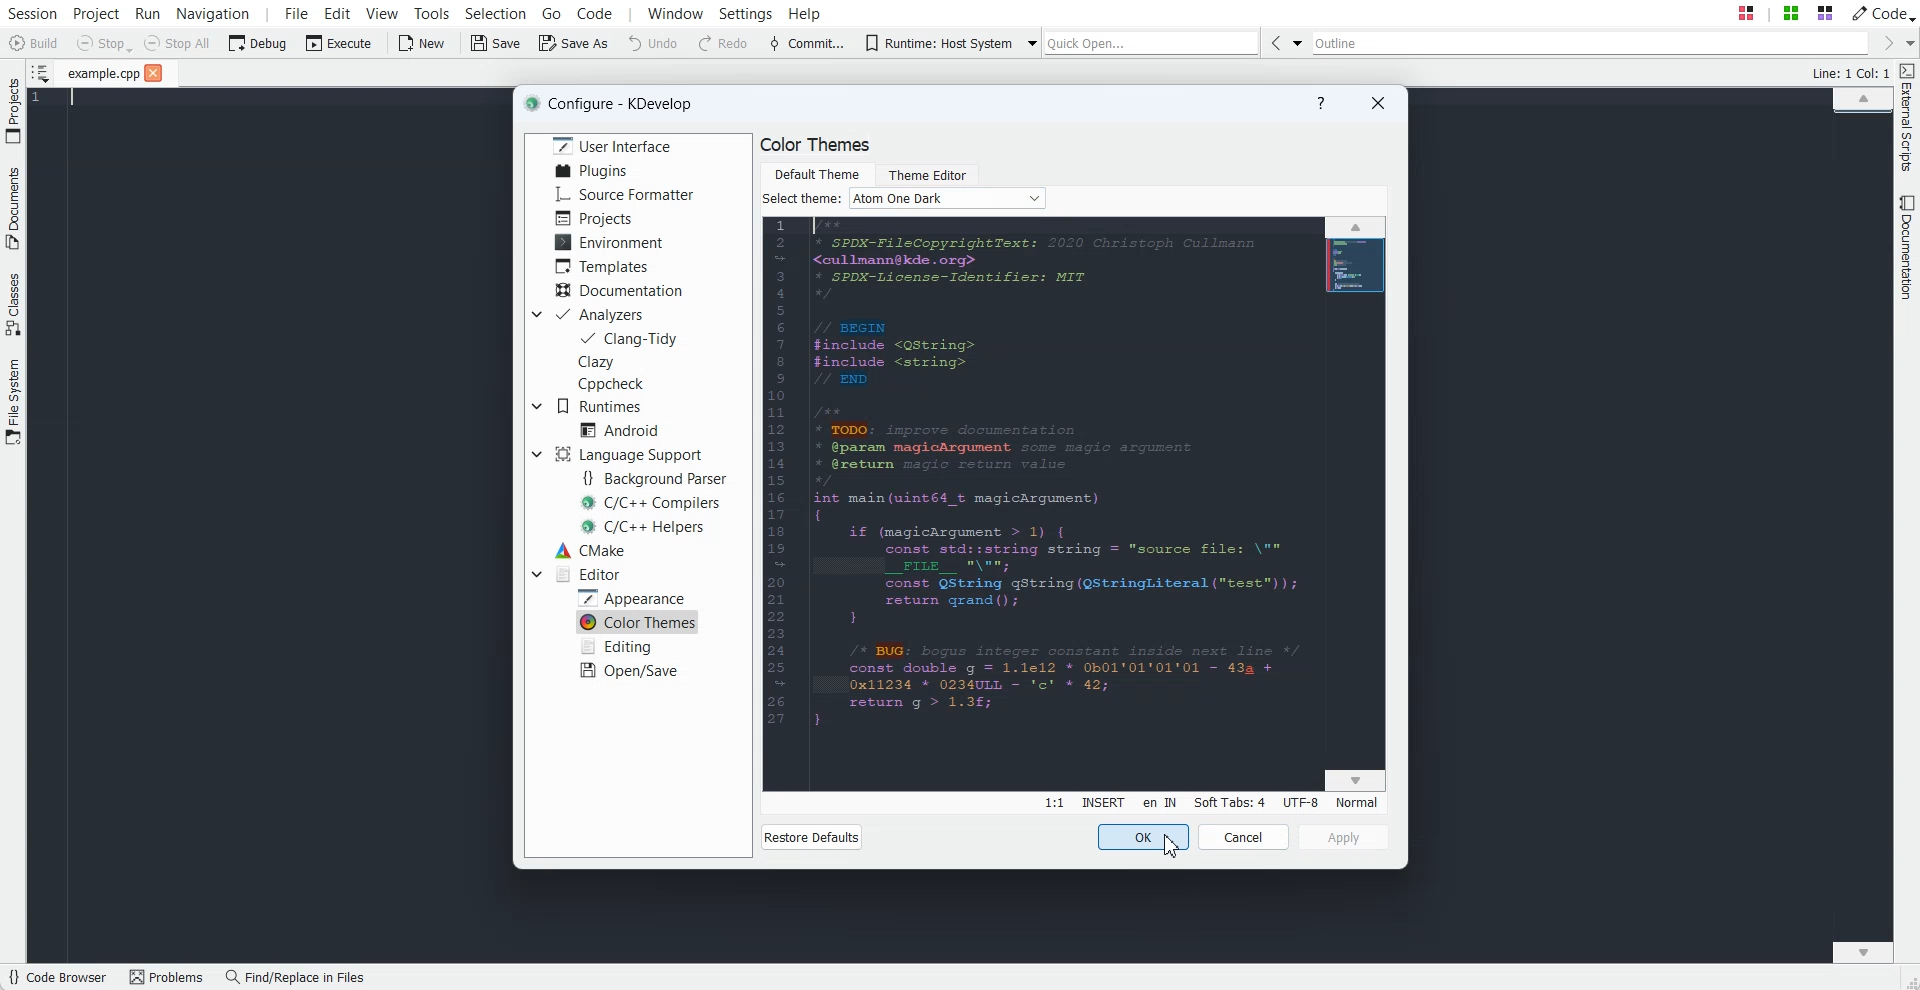  I want to click on Redo, so click(724, 44).